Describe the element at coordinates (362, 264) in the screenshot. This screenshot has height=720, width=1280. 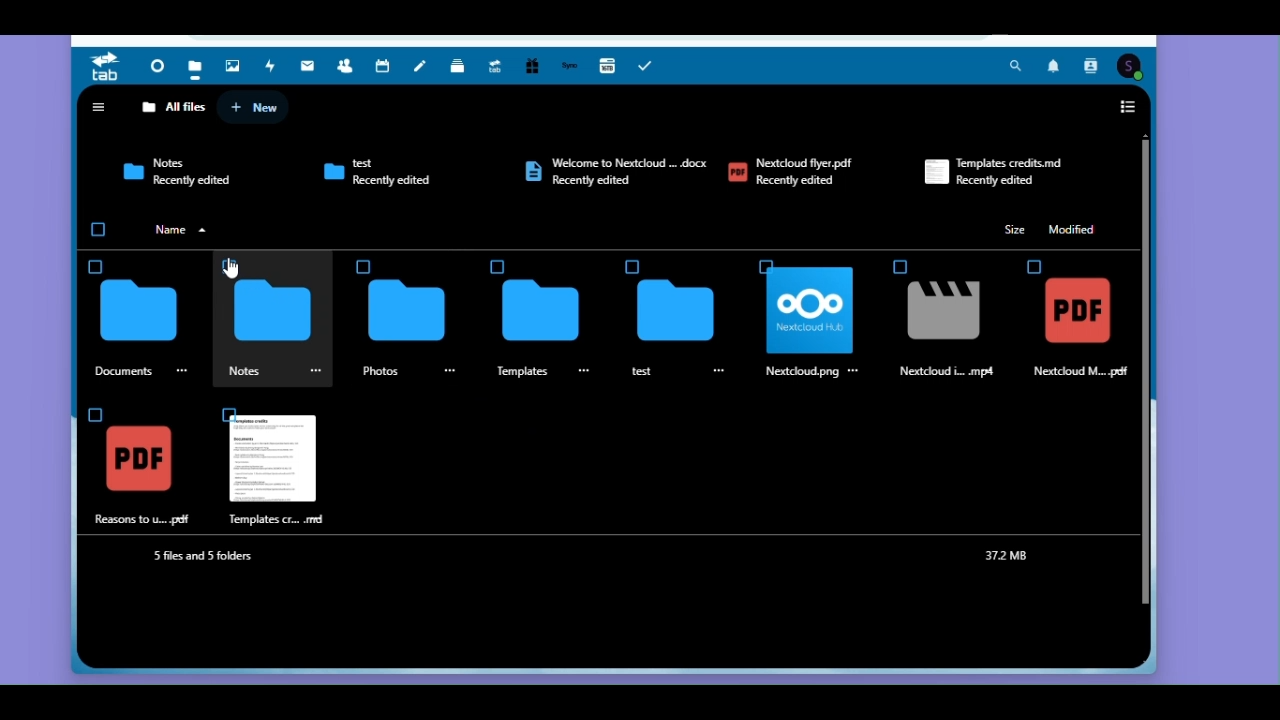
I see `Check Box` at that location.